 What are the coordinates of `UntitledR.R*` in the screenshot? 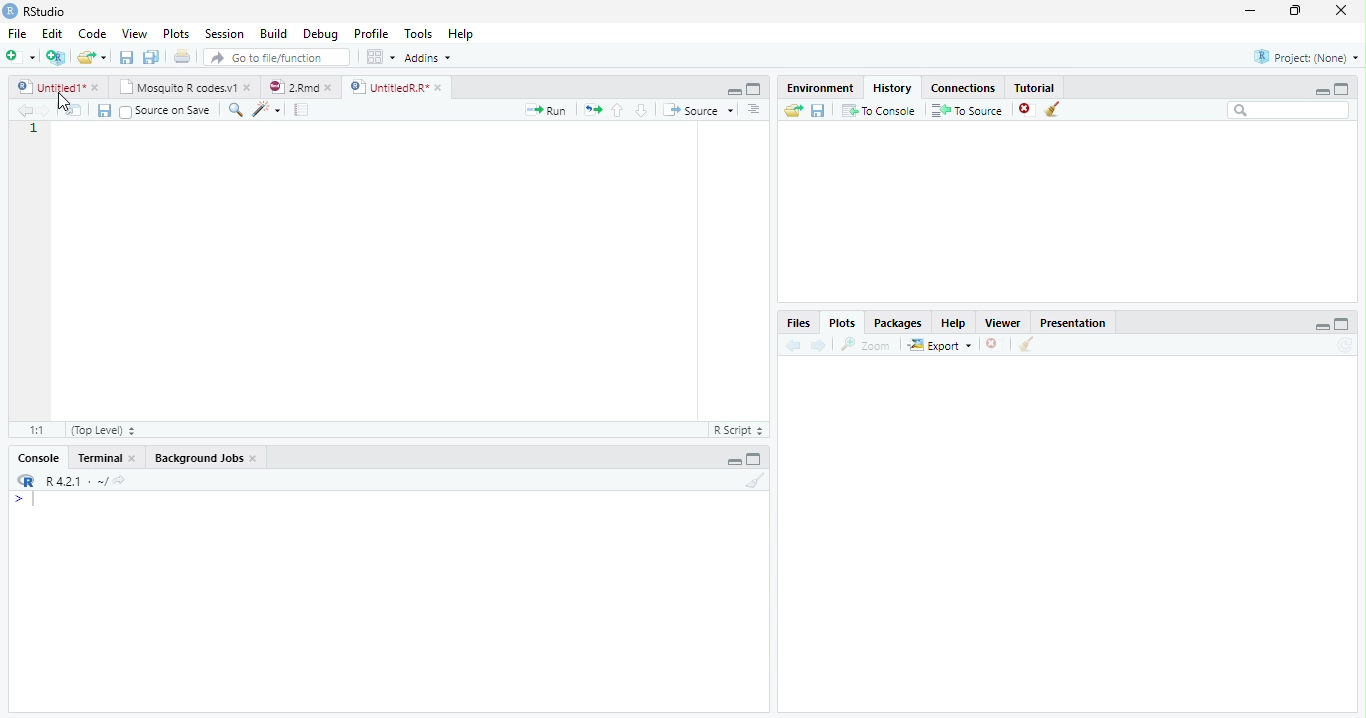 It's located at (388, 88).